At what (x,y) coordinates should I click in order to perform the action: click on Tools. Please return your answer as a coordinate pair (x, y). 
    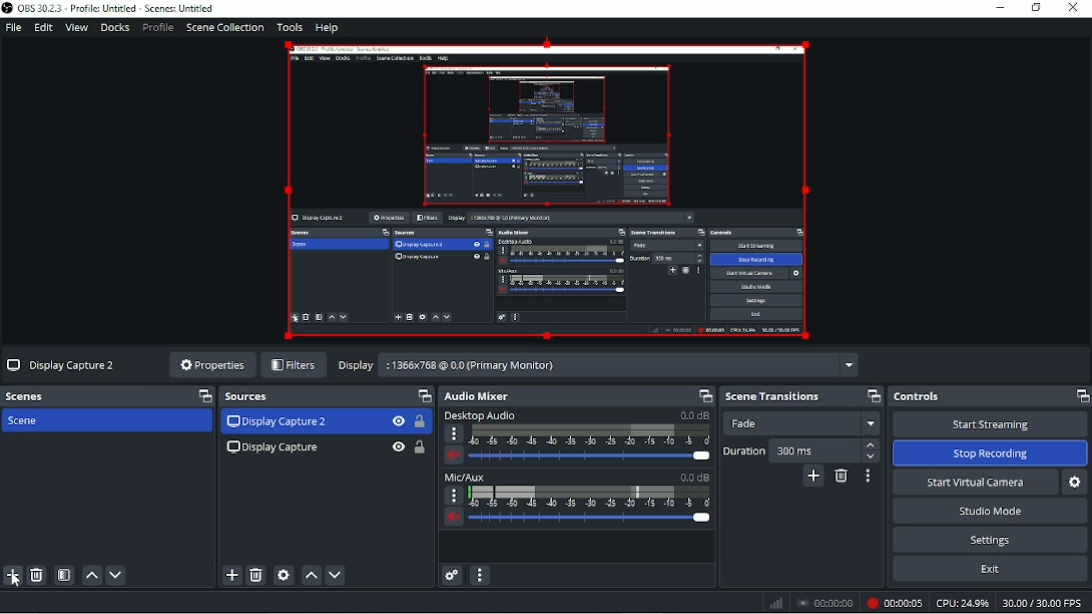
    Looking at the image, I should click on (287, 27).